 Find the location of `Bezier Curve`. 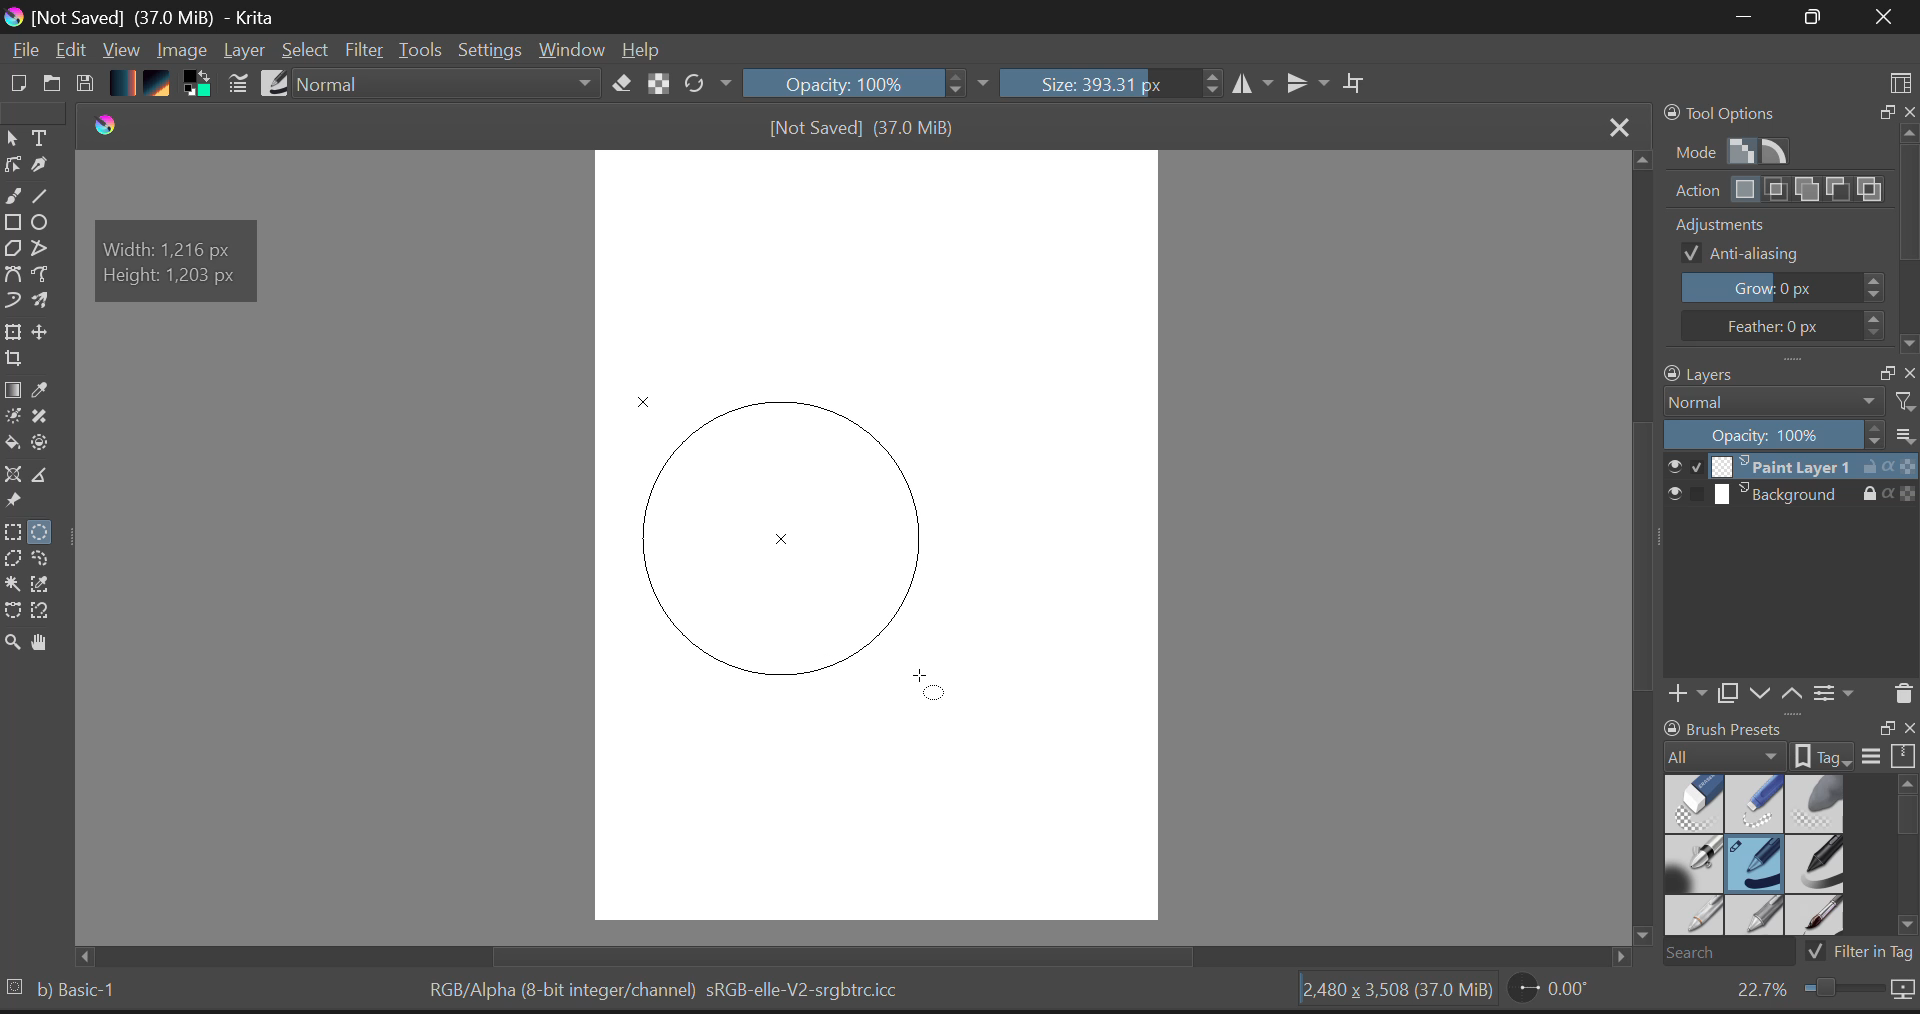

Bezier Curve is located at coordinates (14, 275).